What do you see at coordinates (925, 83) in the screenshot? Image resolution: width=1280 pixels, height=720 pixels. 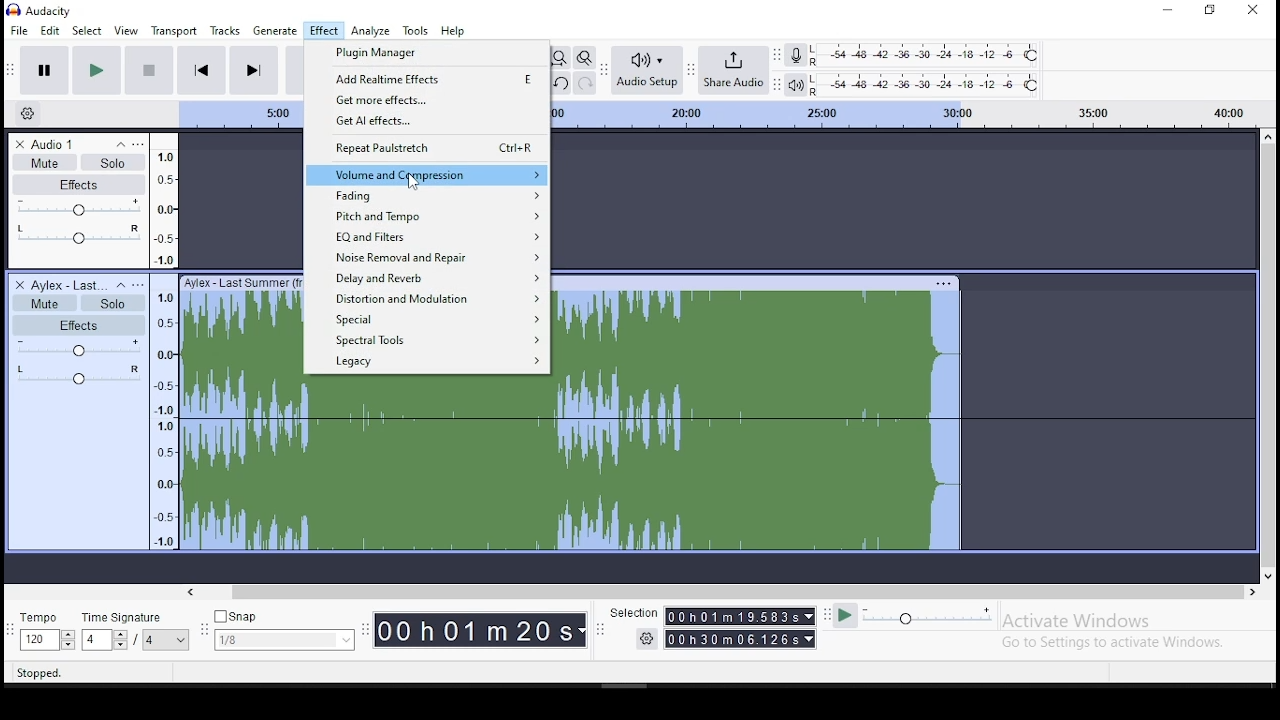 I see `playback level` at bounding box center [925, 83].